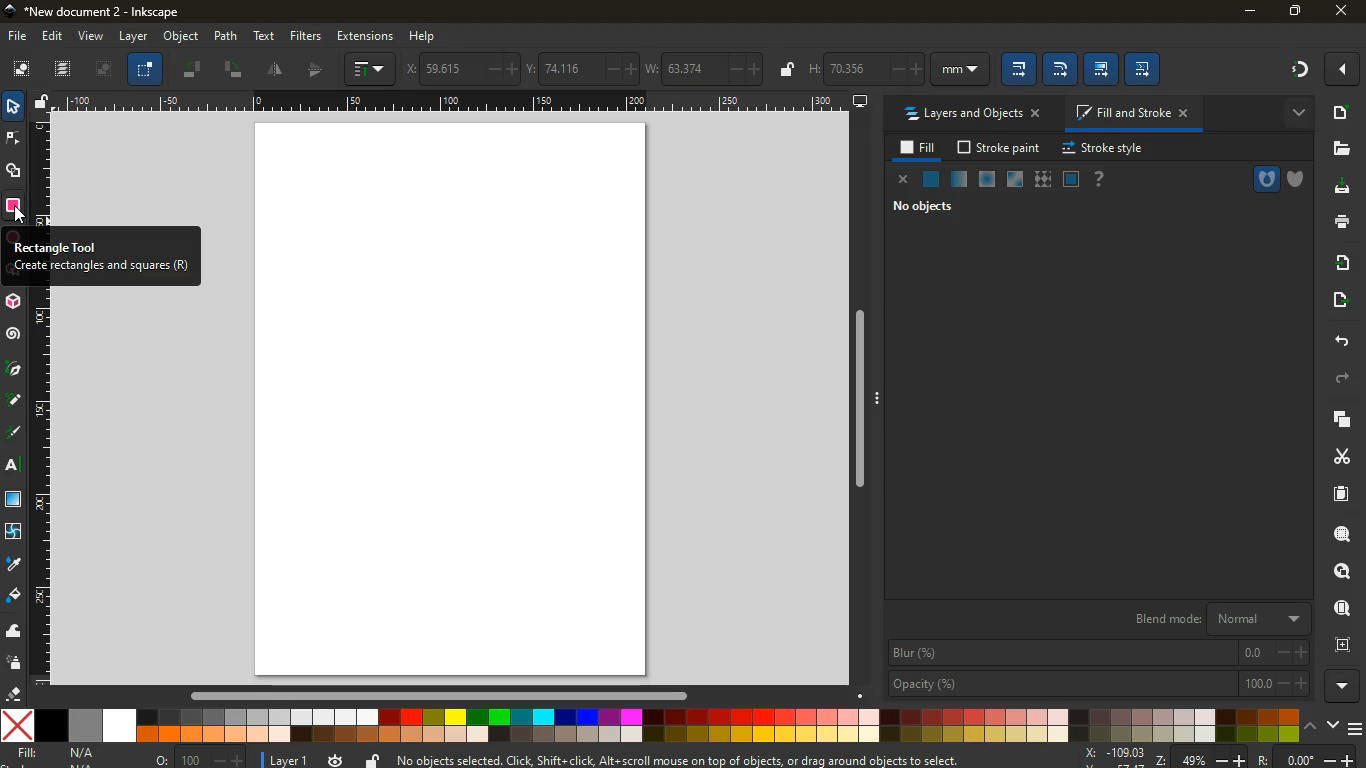 This screenshot has height=768, width=1366. Describe the element at coordinates (55, 37) in the screenshot. I see `edit` at that location.